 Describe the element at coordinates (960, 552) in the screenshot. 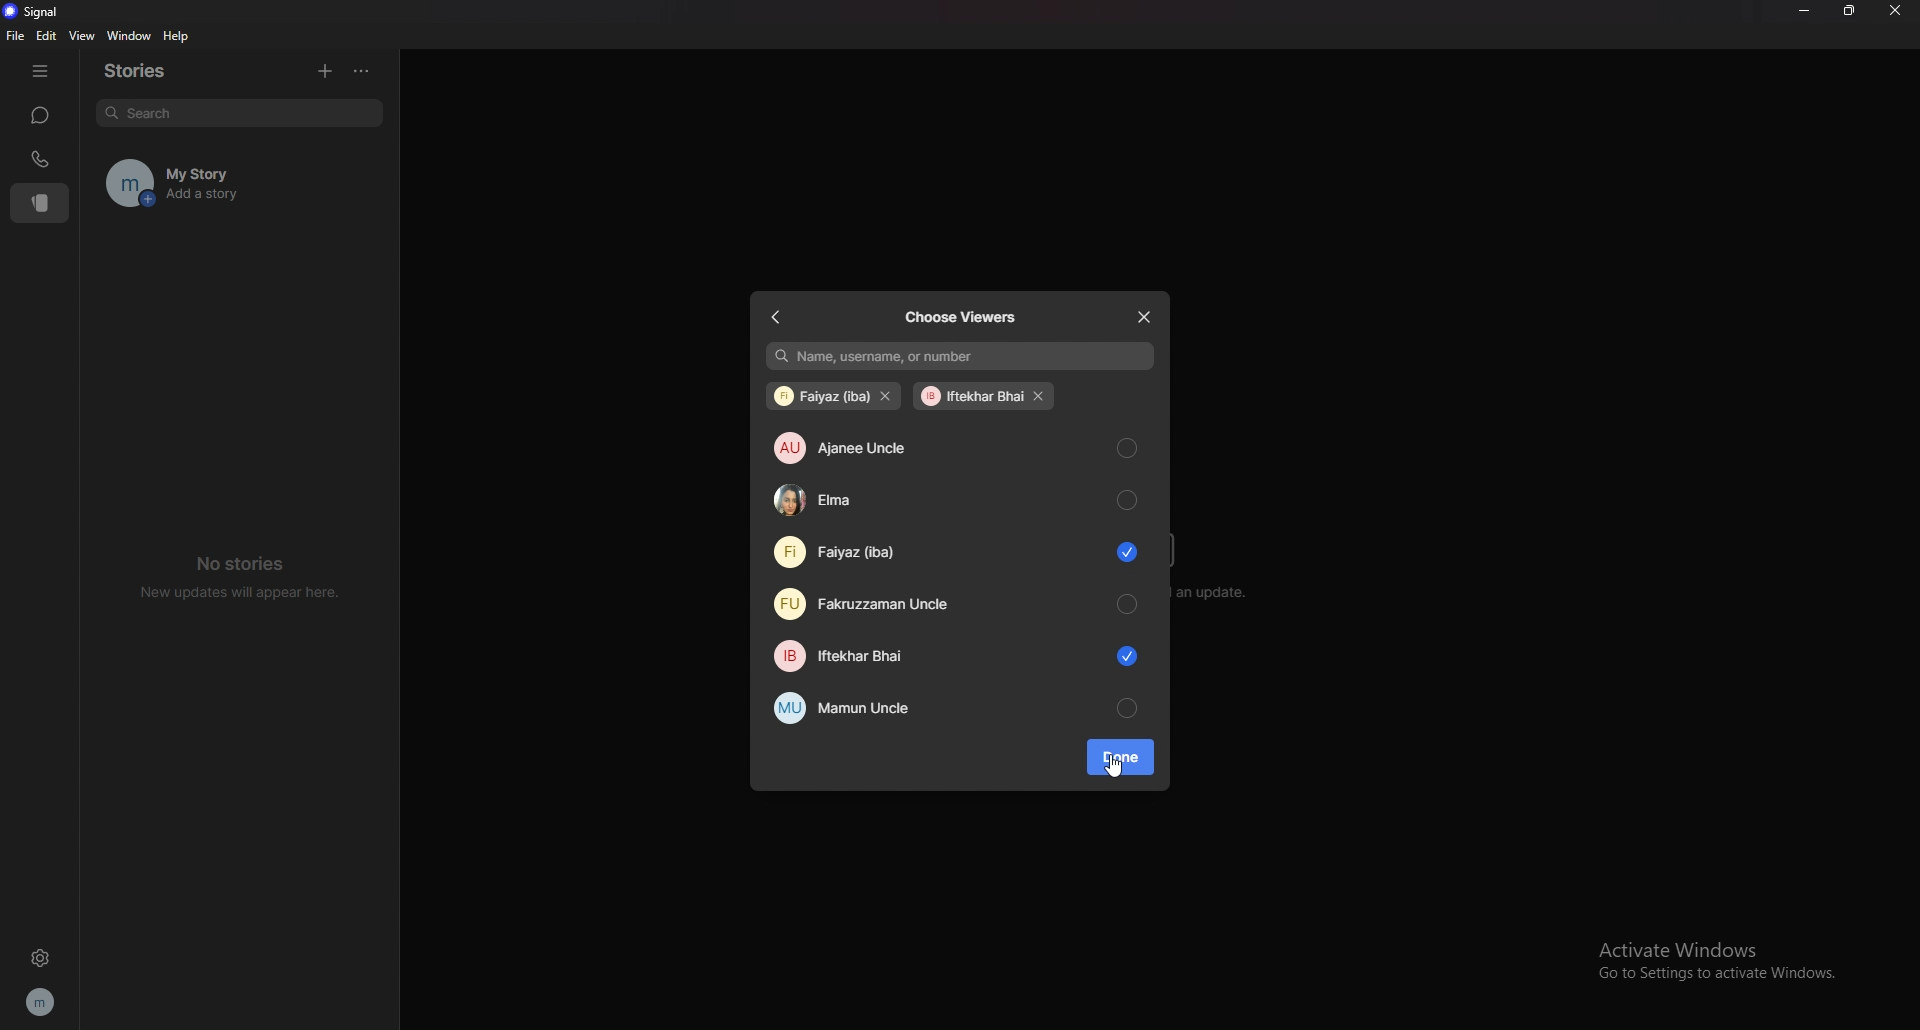

I see `Faiyaz (iba)` at that location.